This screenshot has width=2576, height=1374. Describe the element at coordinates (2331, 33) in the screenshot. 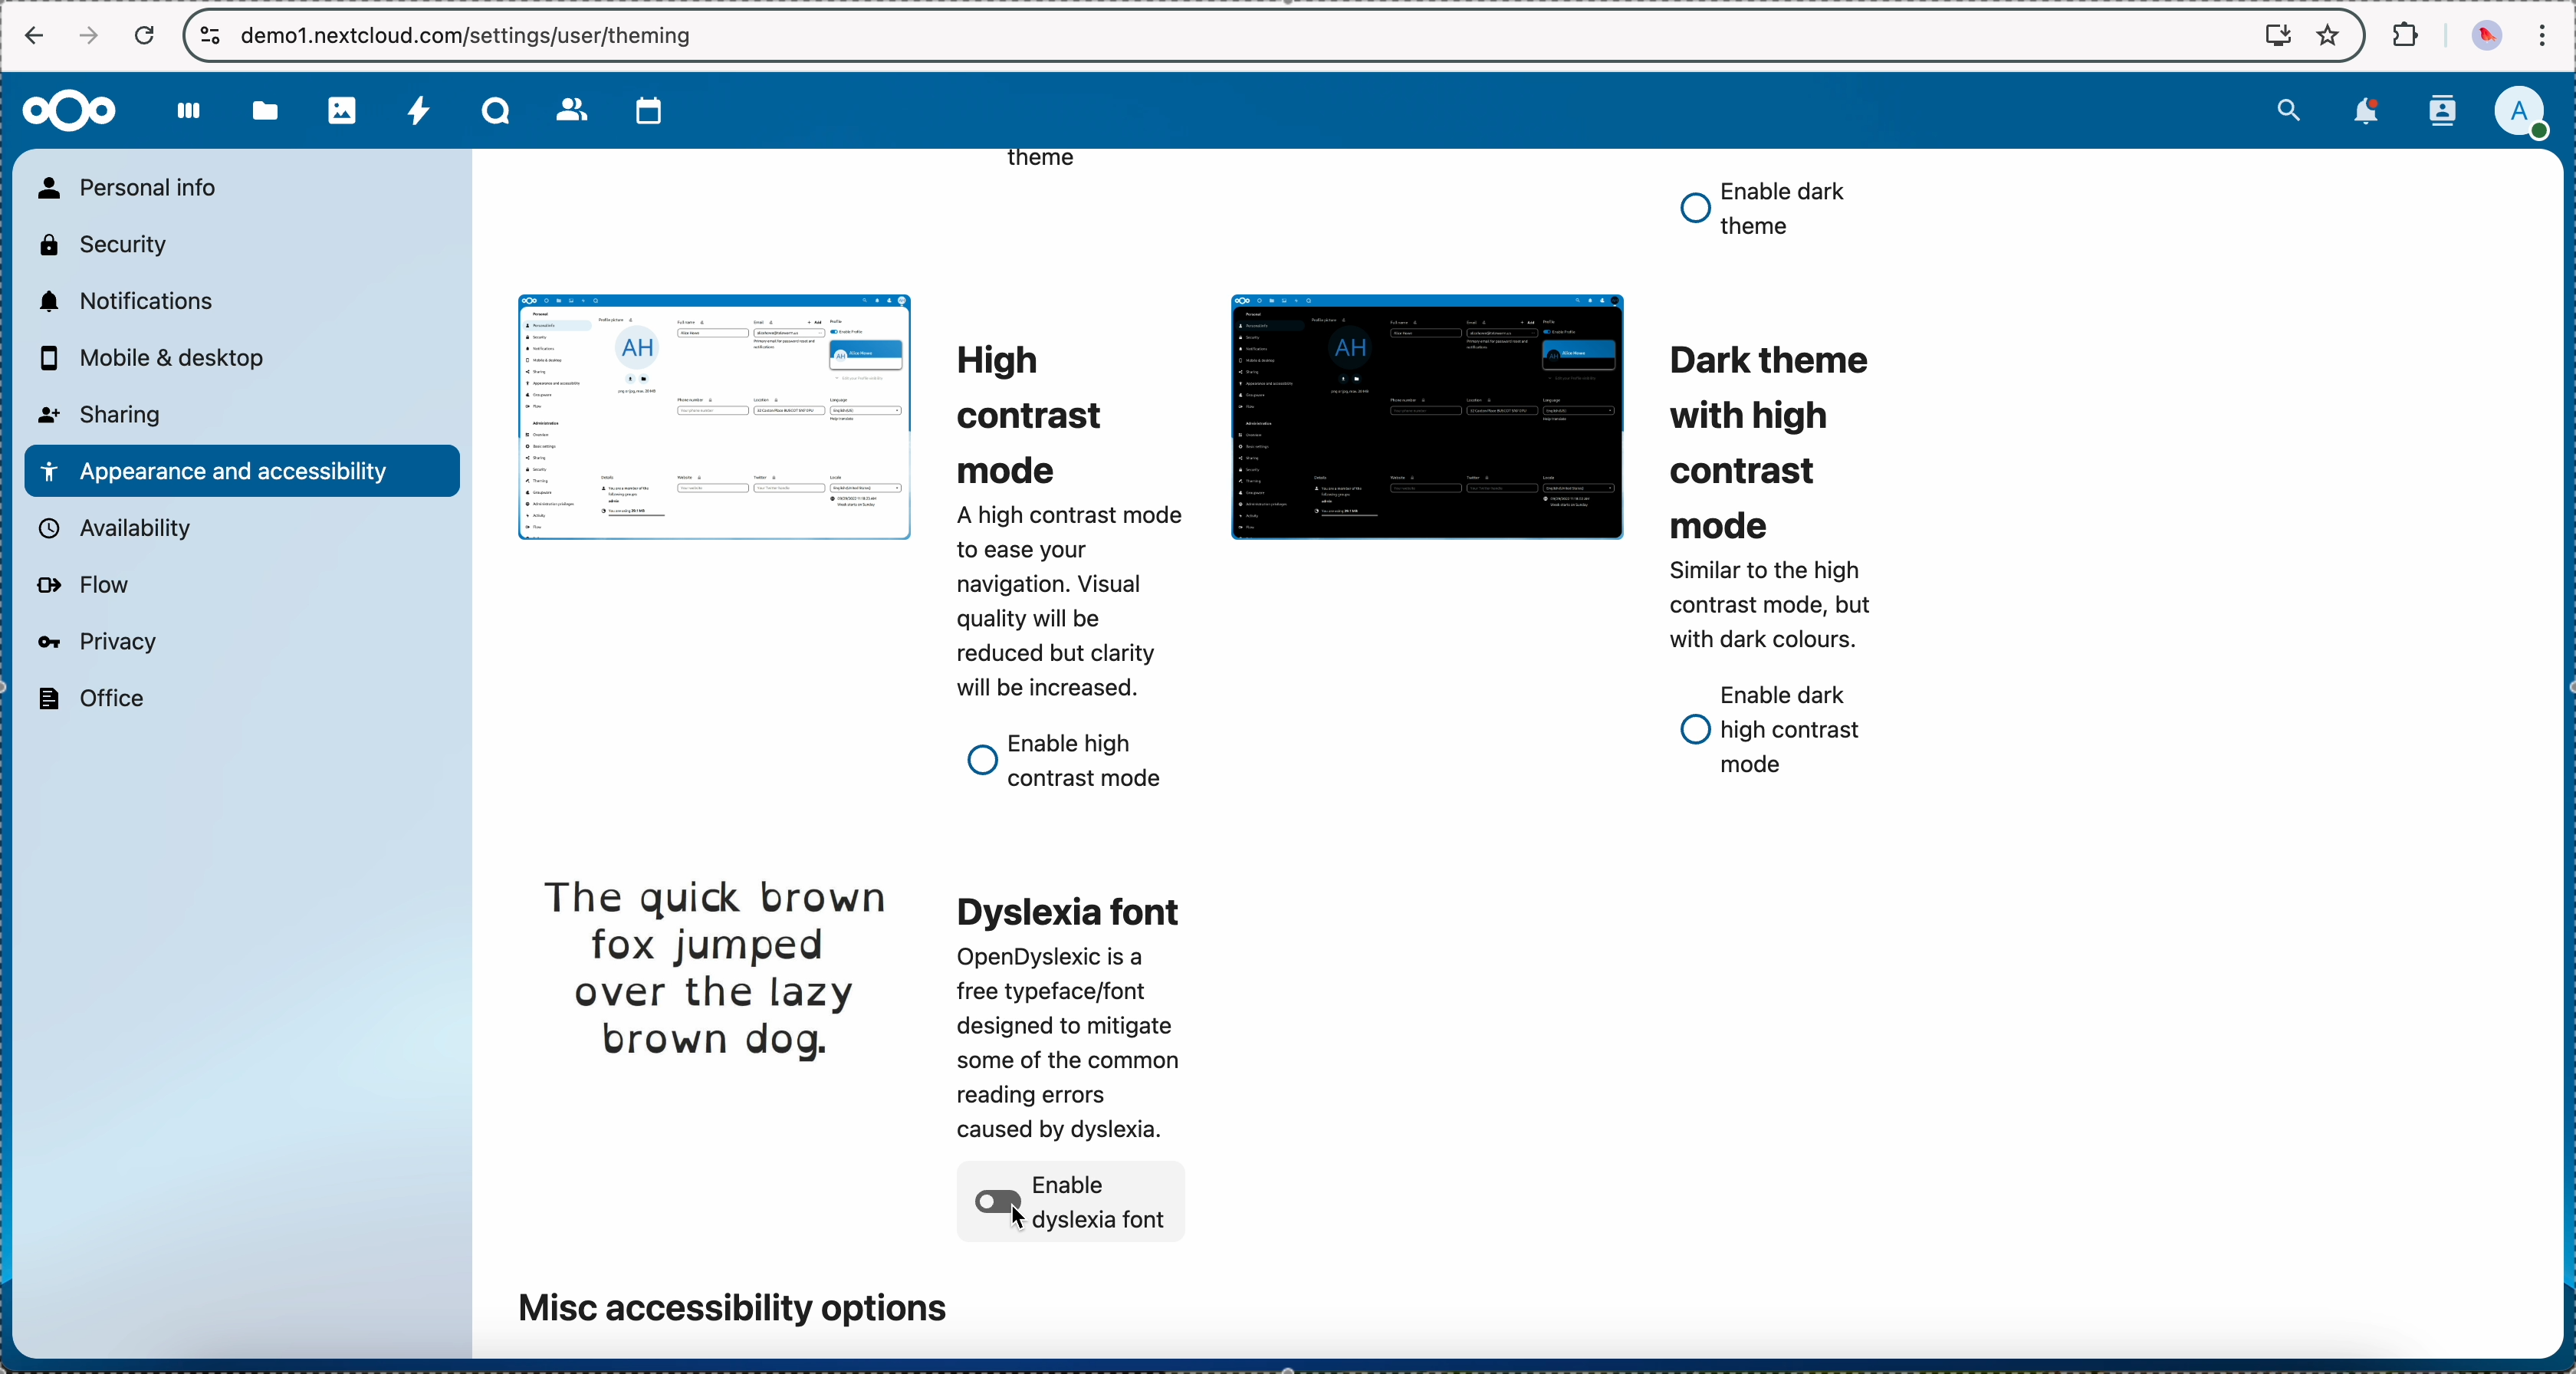

I see `favorites` at that location.